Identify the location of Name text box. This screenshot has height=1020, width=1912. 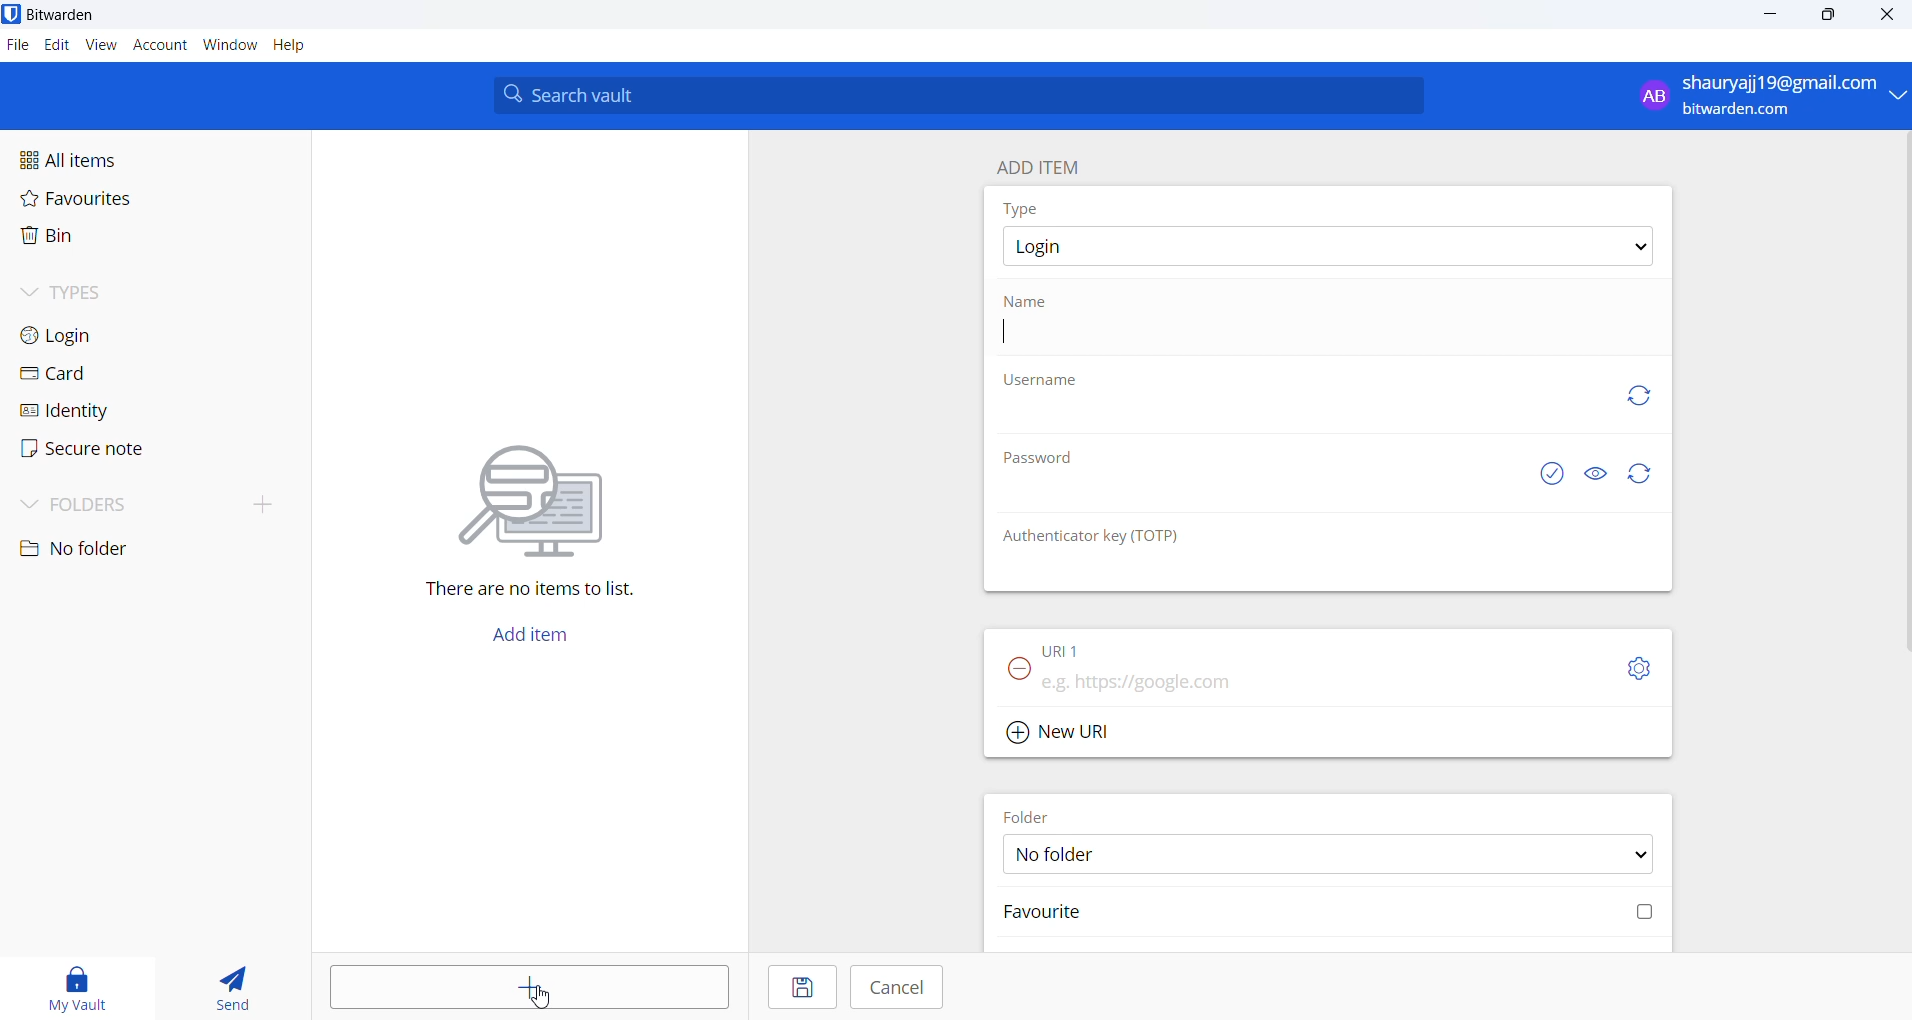
(1320, 335).